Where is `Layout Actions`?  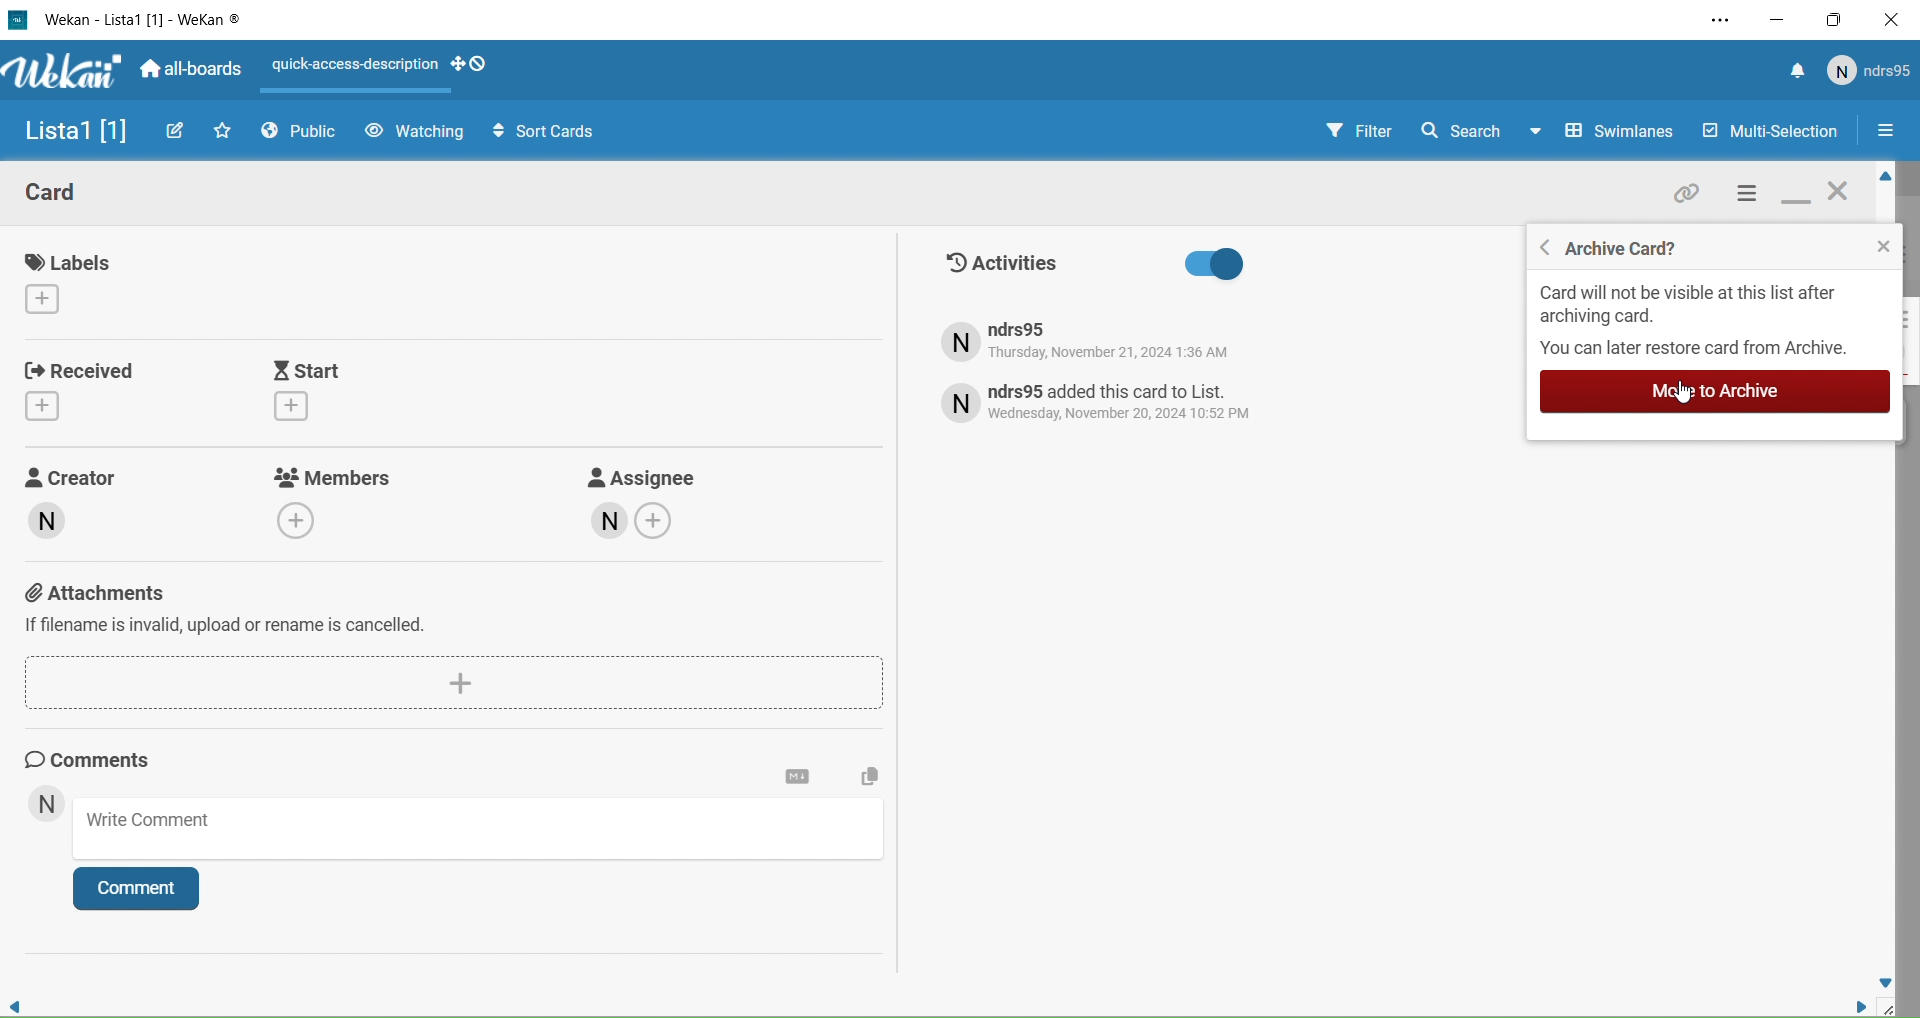
Layout Actions is located at coordinates (348, 65).